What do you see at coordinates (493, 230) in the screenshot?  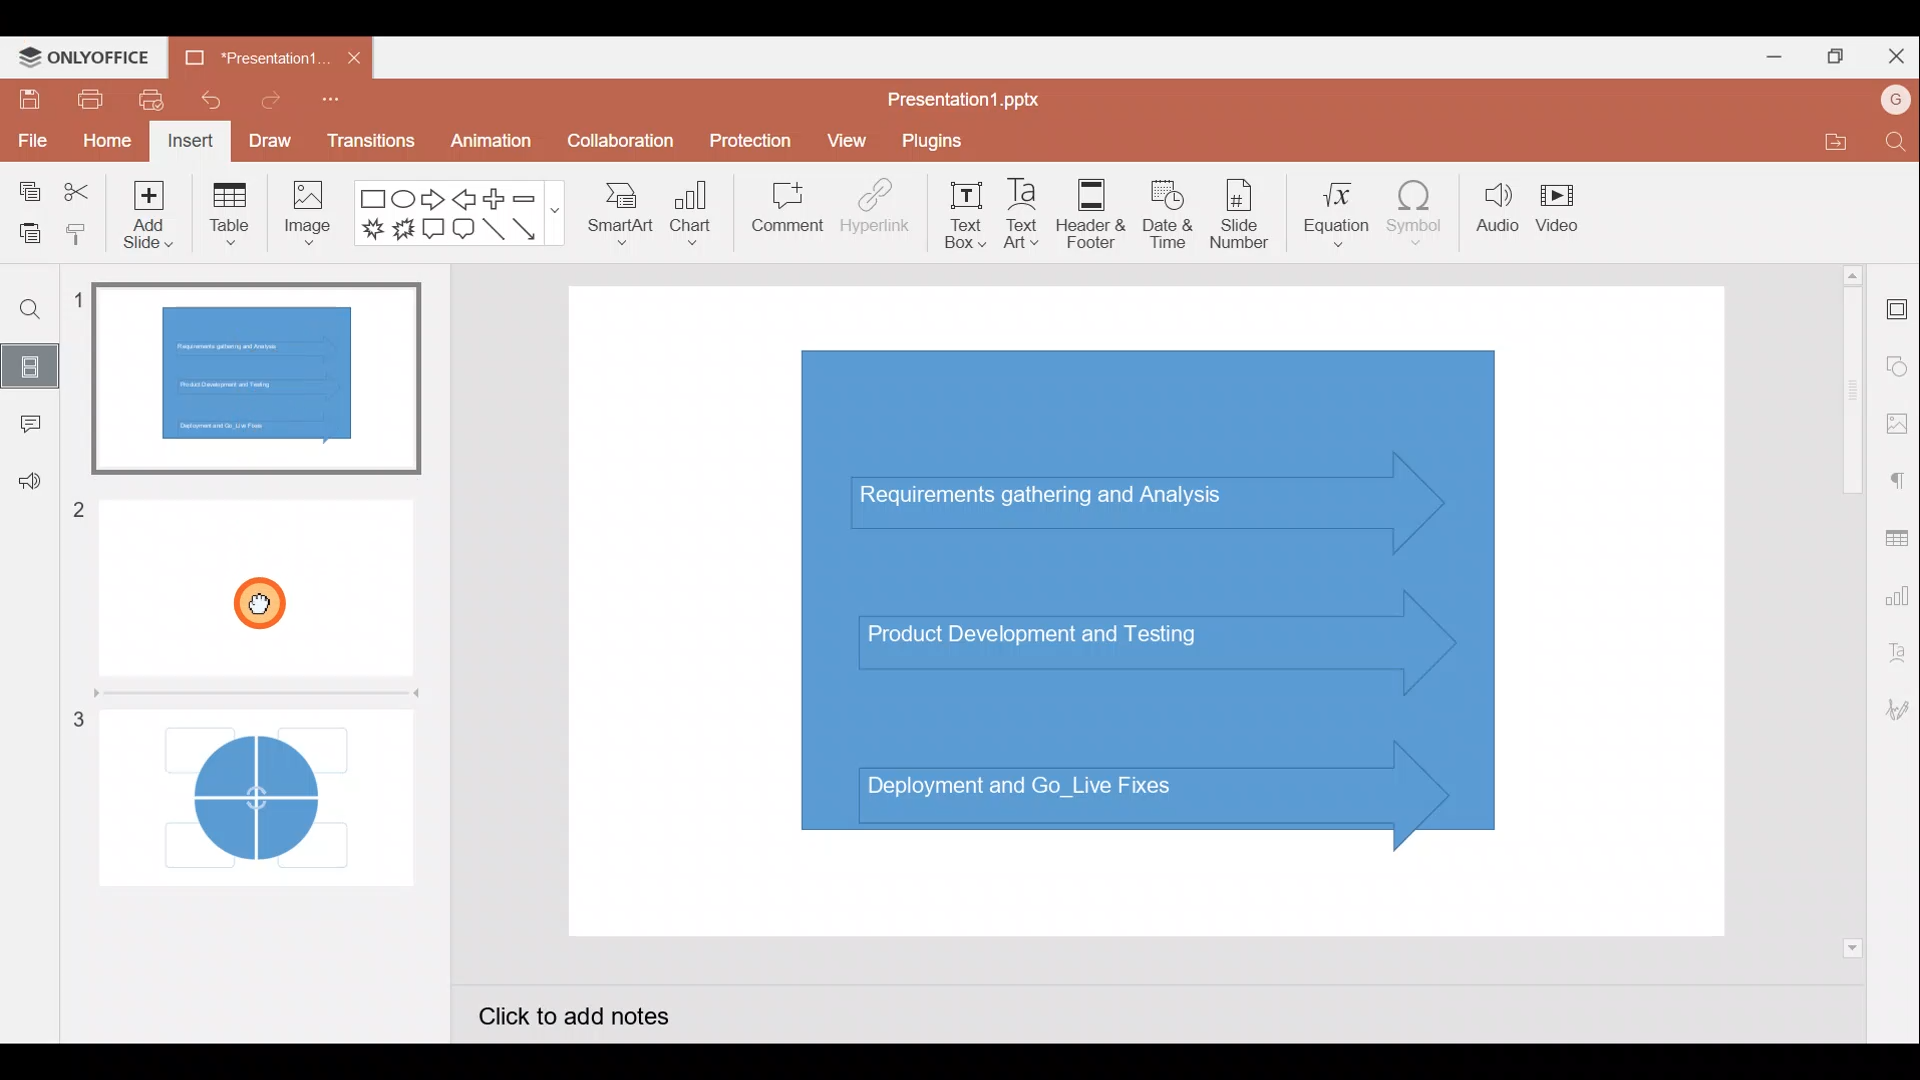 I see `Line` at bounding box center [493, 230].